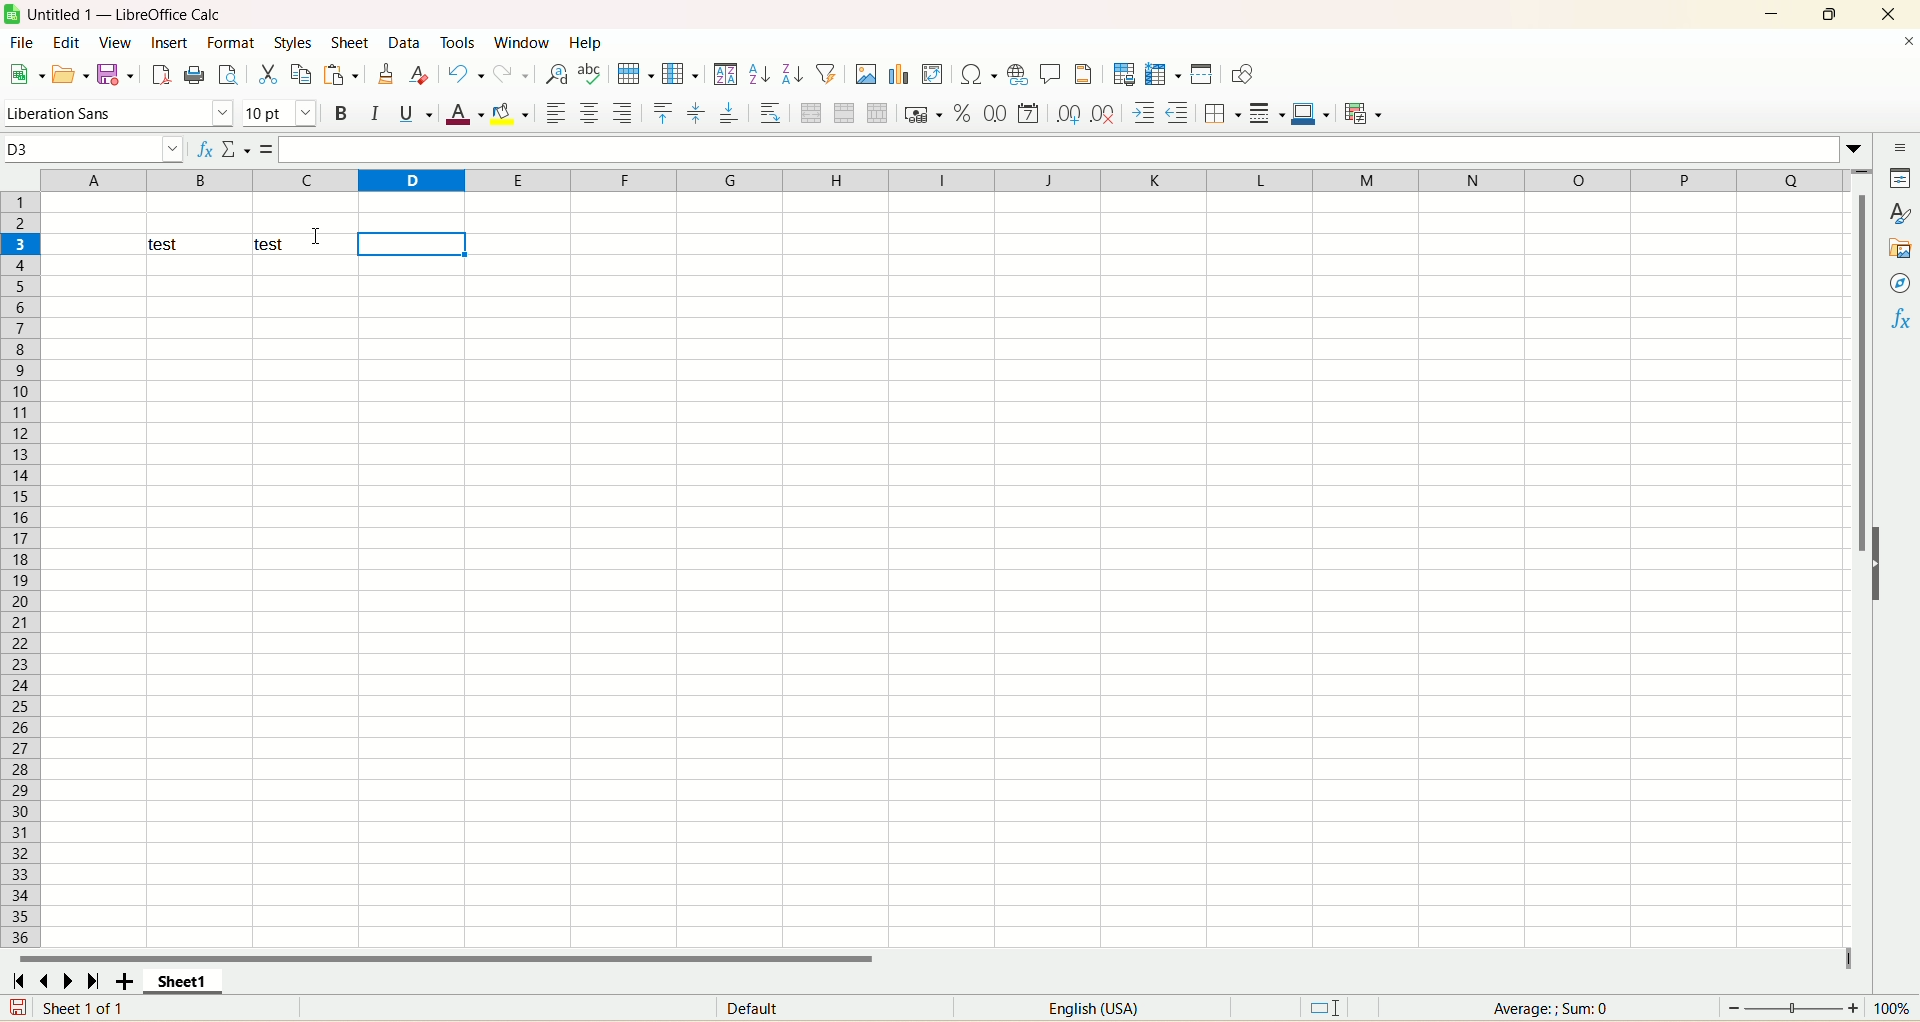 The width and height of the screenshot is (1920, 1022). Describe the element at coordinates (555, 113) in the screenshot. I see `align left` at that location.